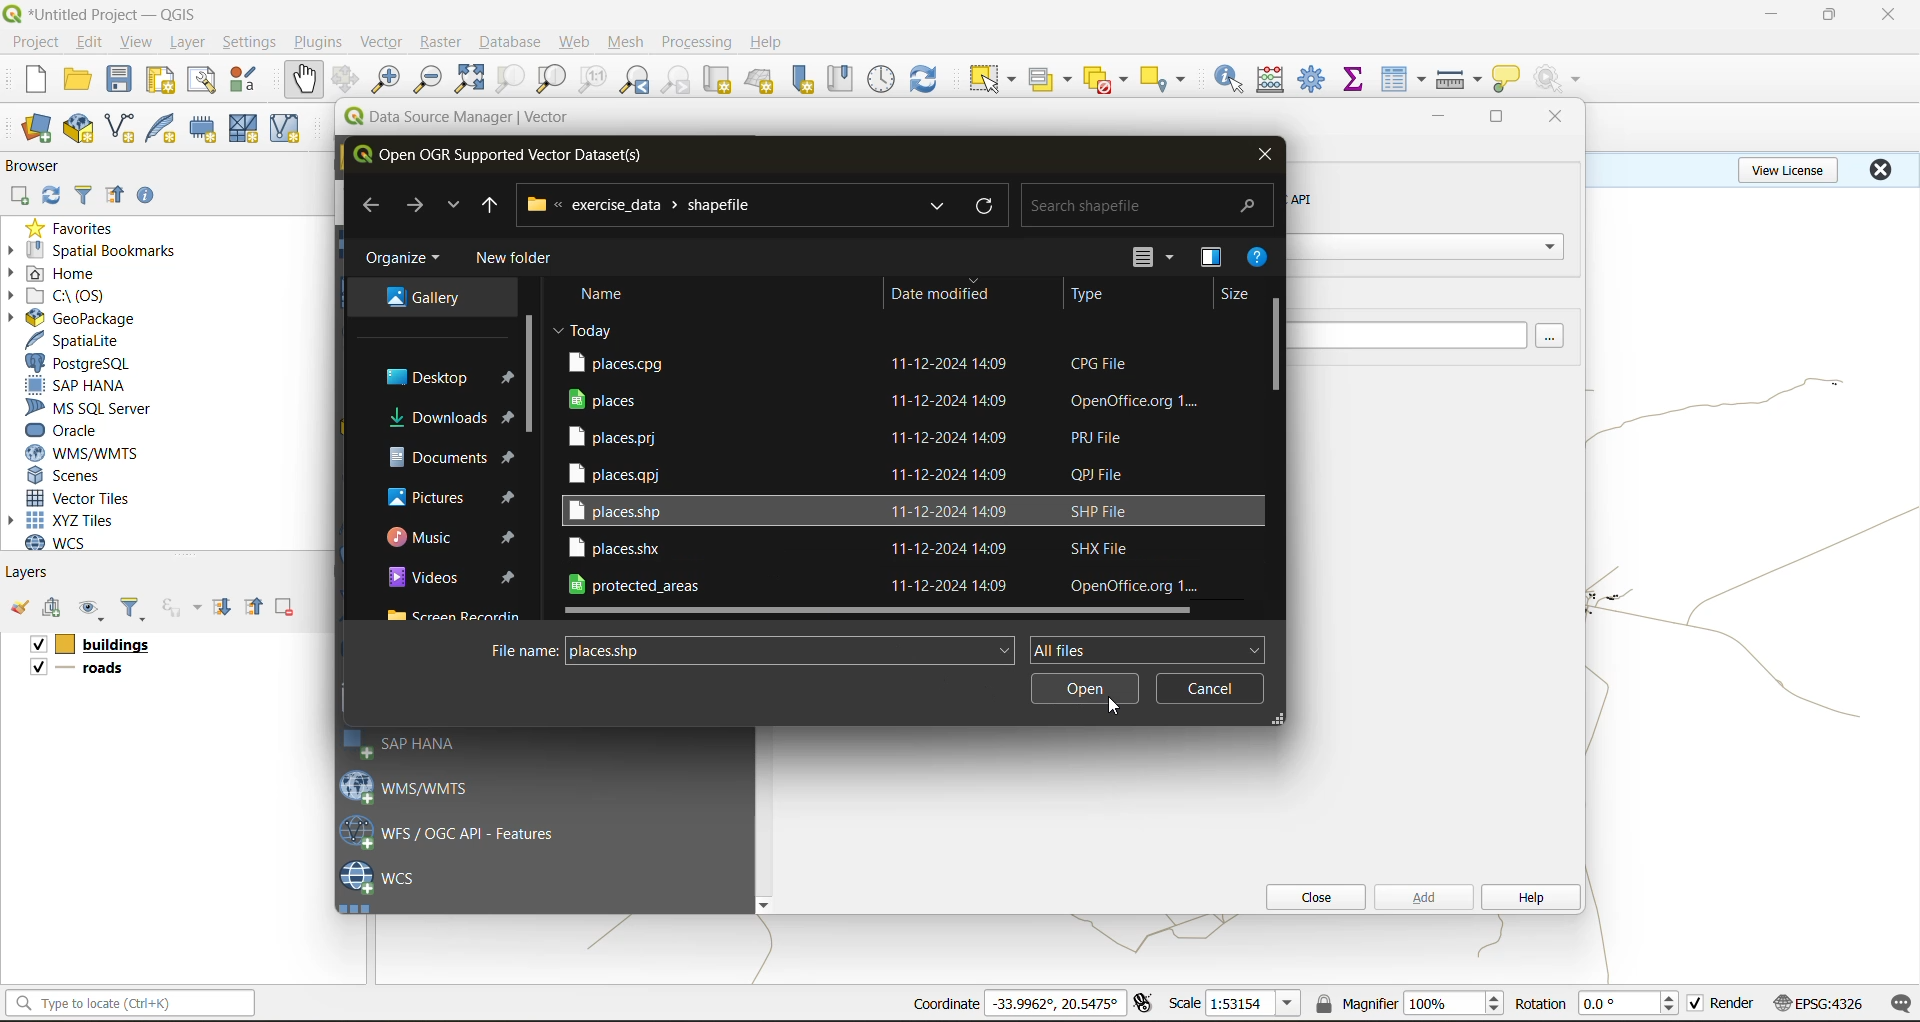  What do you see at coordinates (1357, 80) in the screenshot?
I see `statistical summary` at bounding box center [1357, 80].